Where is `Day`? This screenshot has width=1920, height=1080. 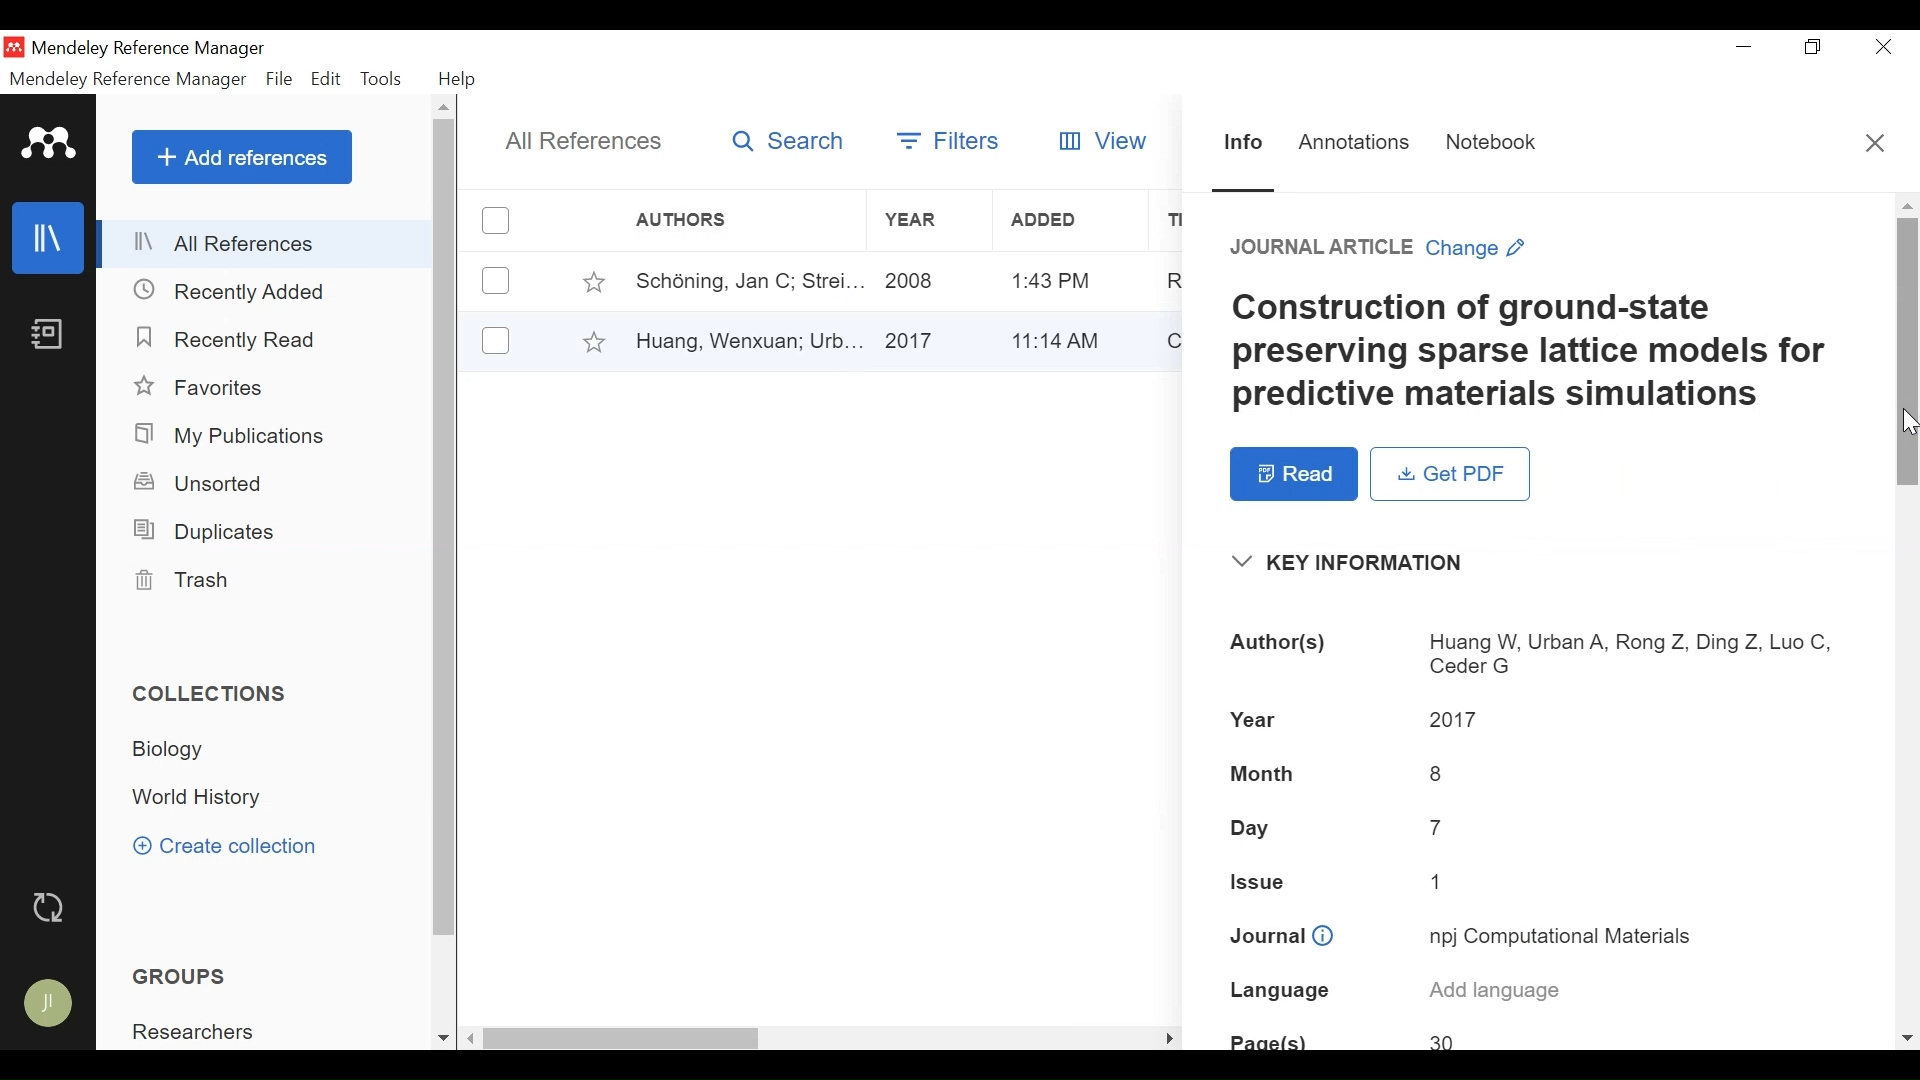
Day is located at coordinates (1538, 828).